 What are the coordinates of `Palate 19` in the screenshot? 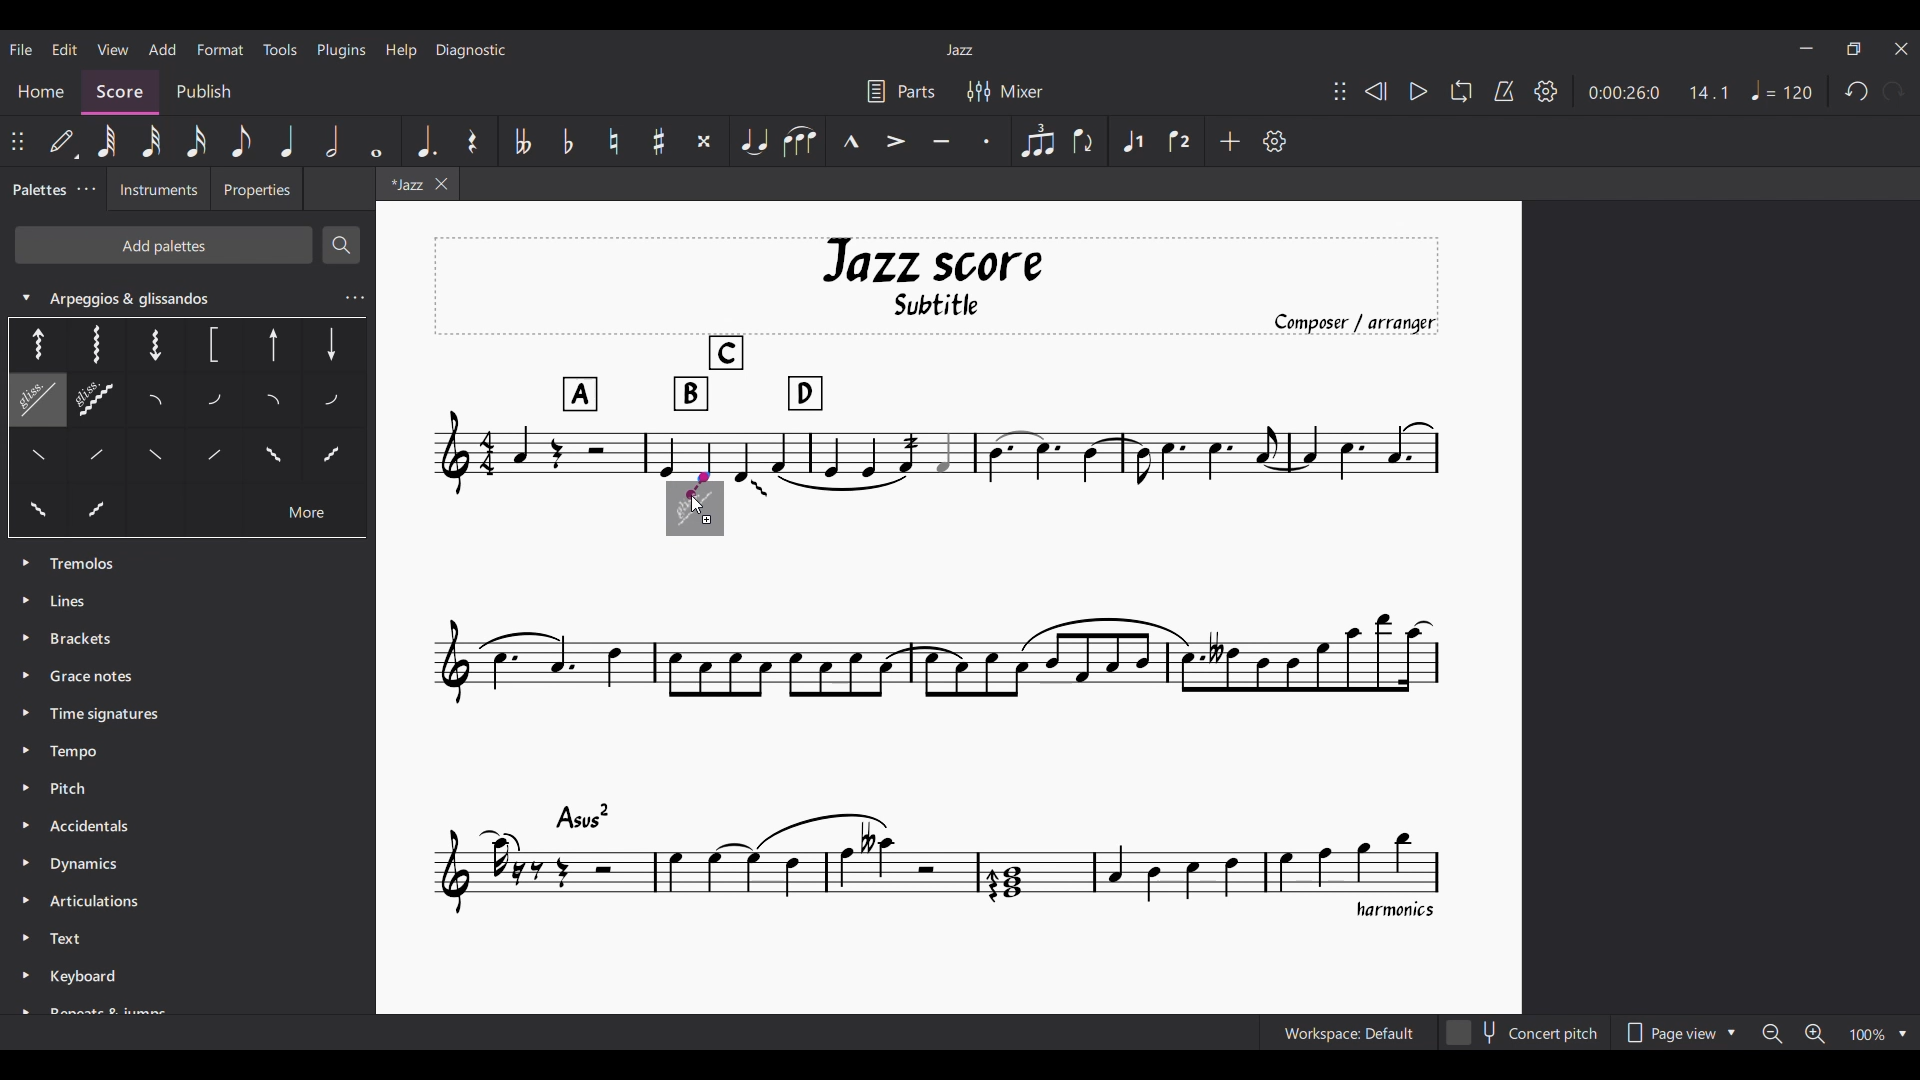 It's located at (97, 511).